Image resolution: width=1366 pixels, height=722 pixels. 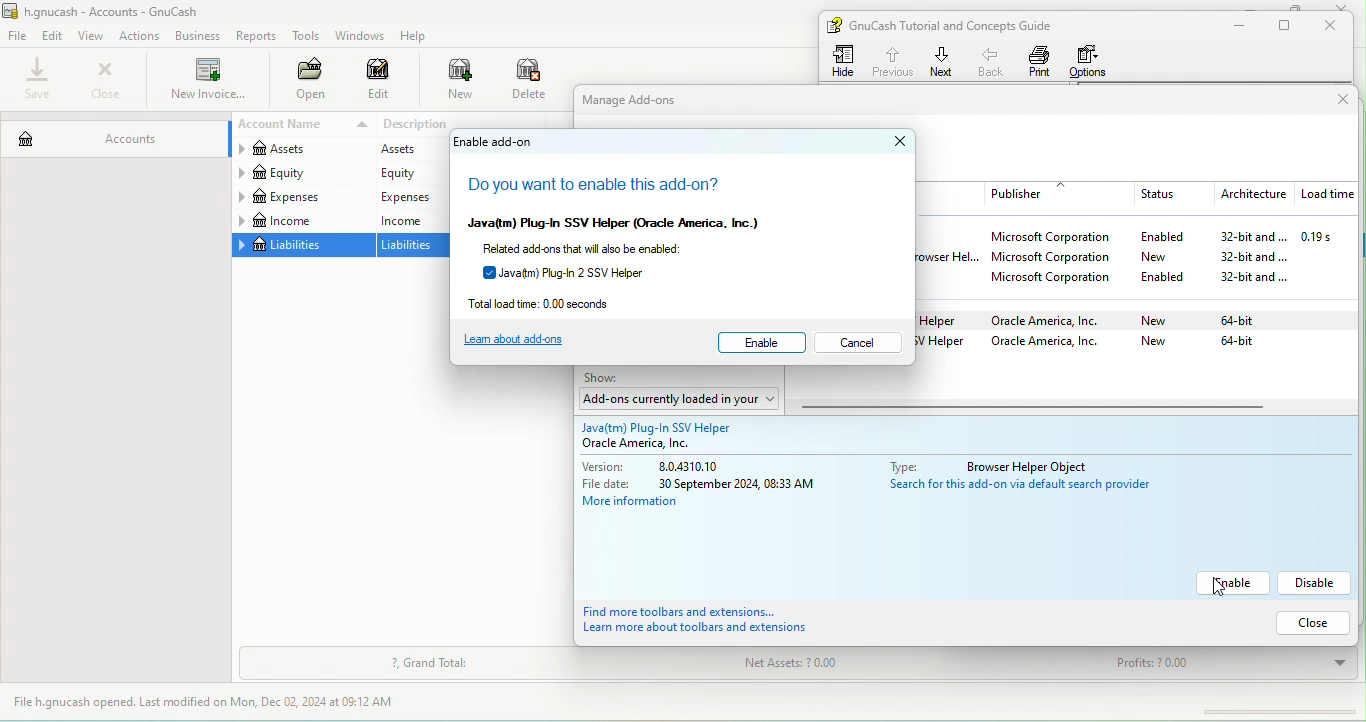 What do you see at coordinates (645, 504) in the screenshot?
I see `more information` at bounding box center [645, 504].